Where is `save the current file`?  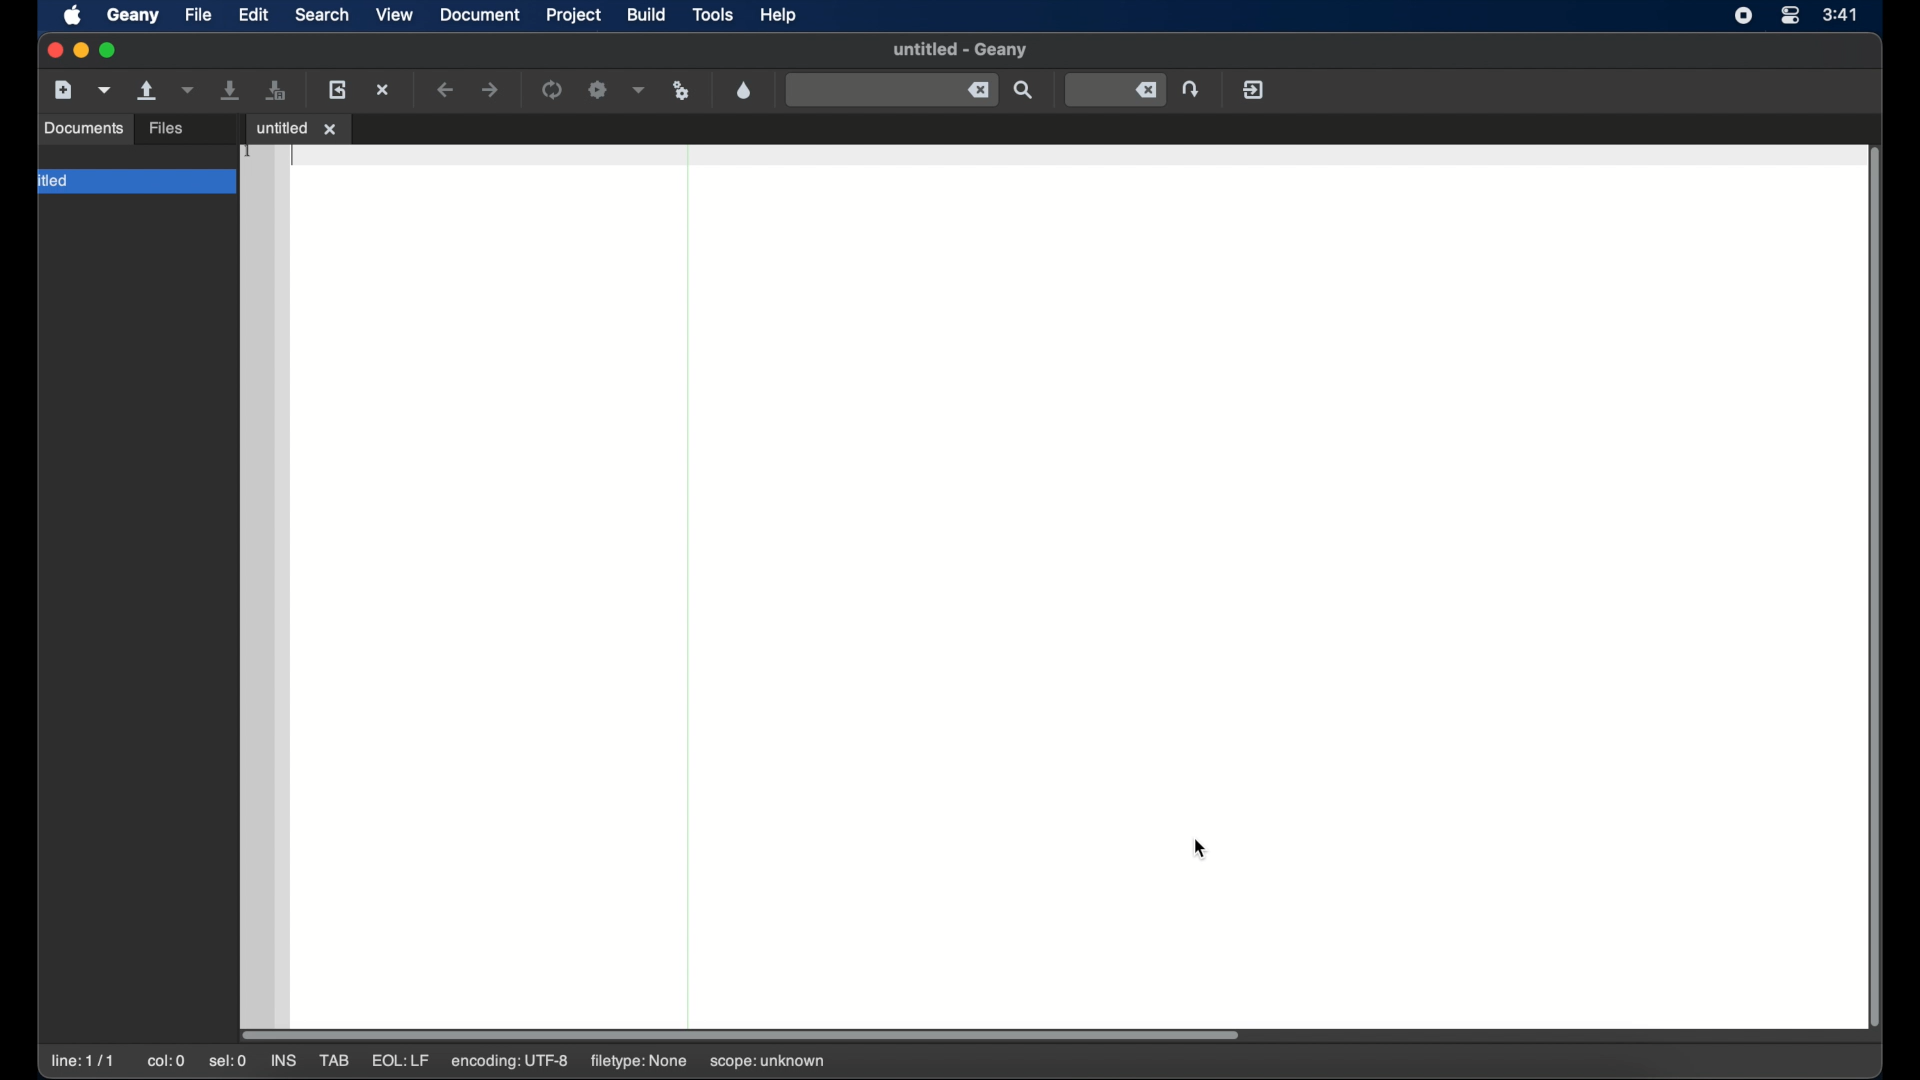 save the current file is located at coordinates (232, 91).